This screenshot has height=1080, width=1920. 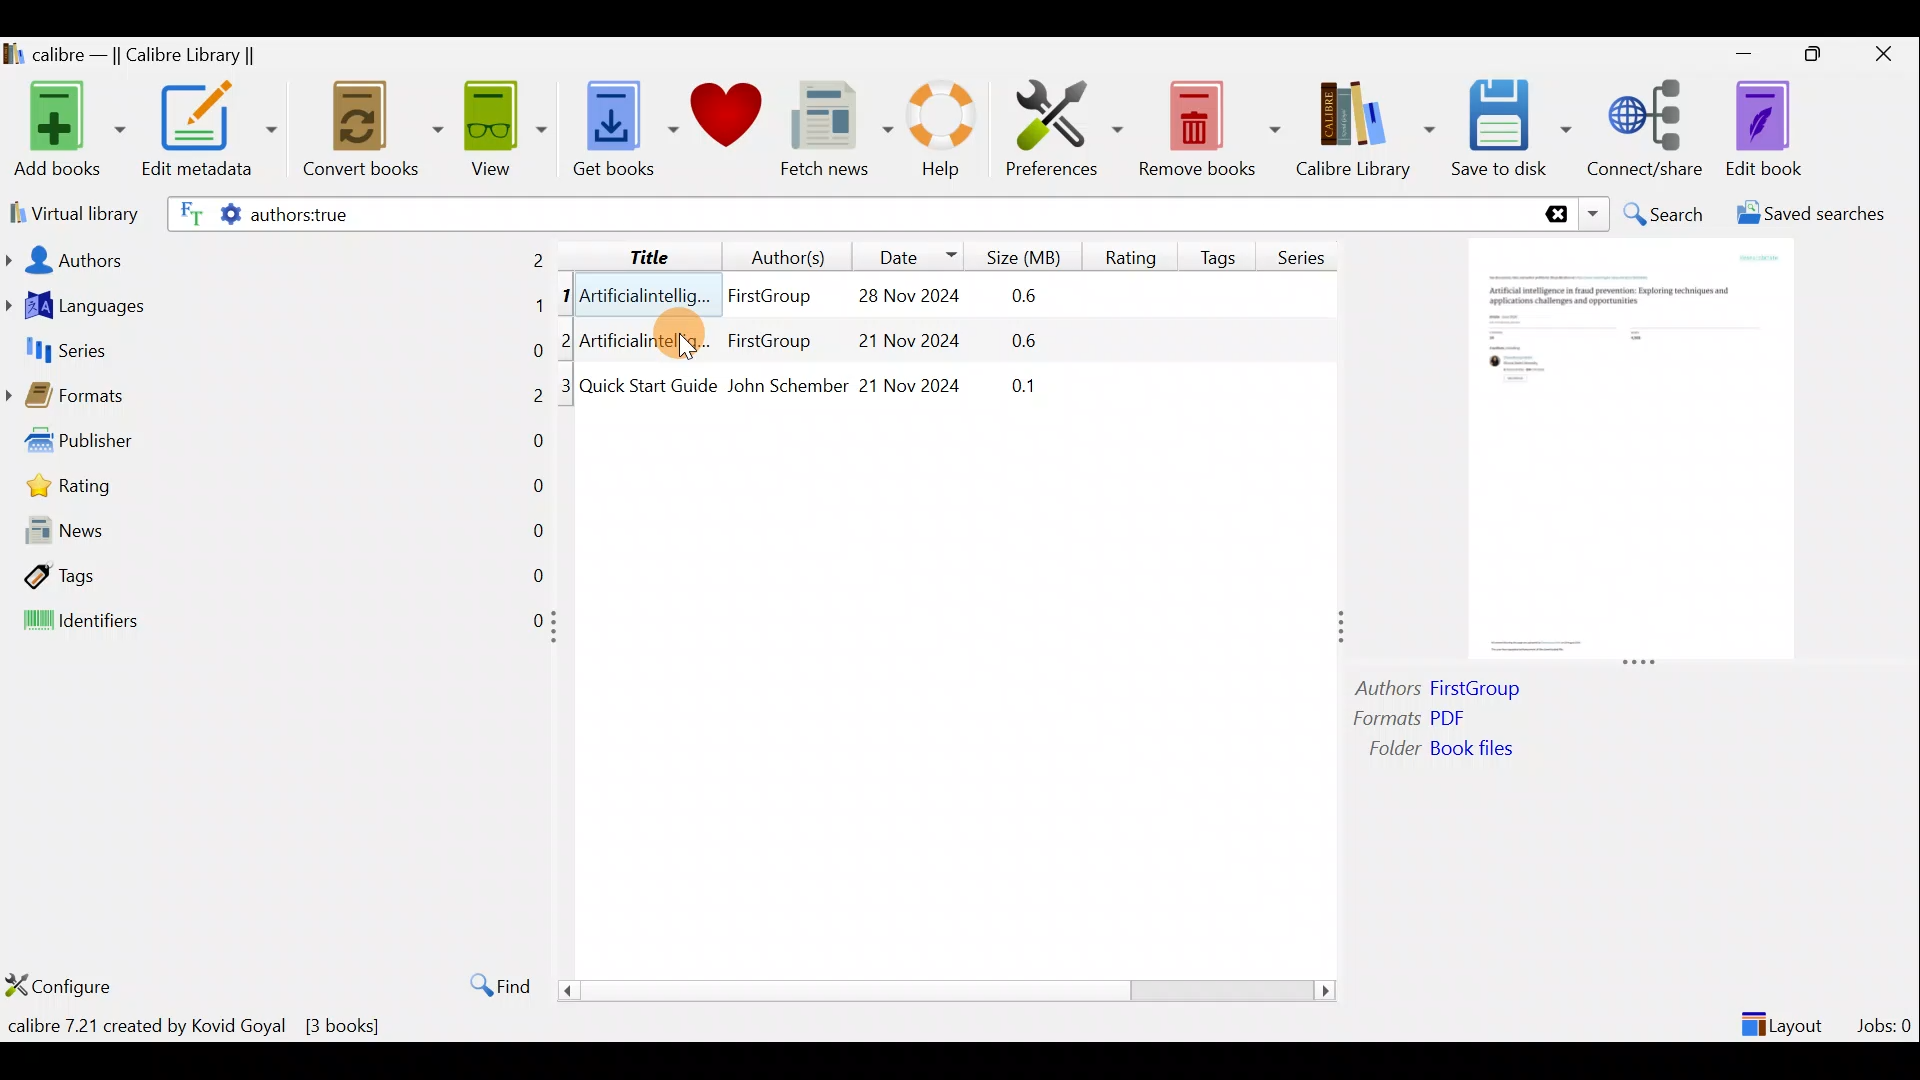 What do you see at coordinates (647, 343) in the screenshot?
I see `Artificial intellig` at bounding box center [647, 343].